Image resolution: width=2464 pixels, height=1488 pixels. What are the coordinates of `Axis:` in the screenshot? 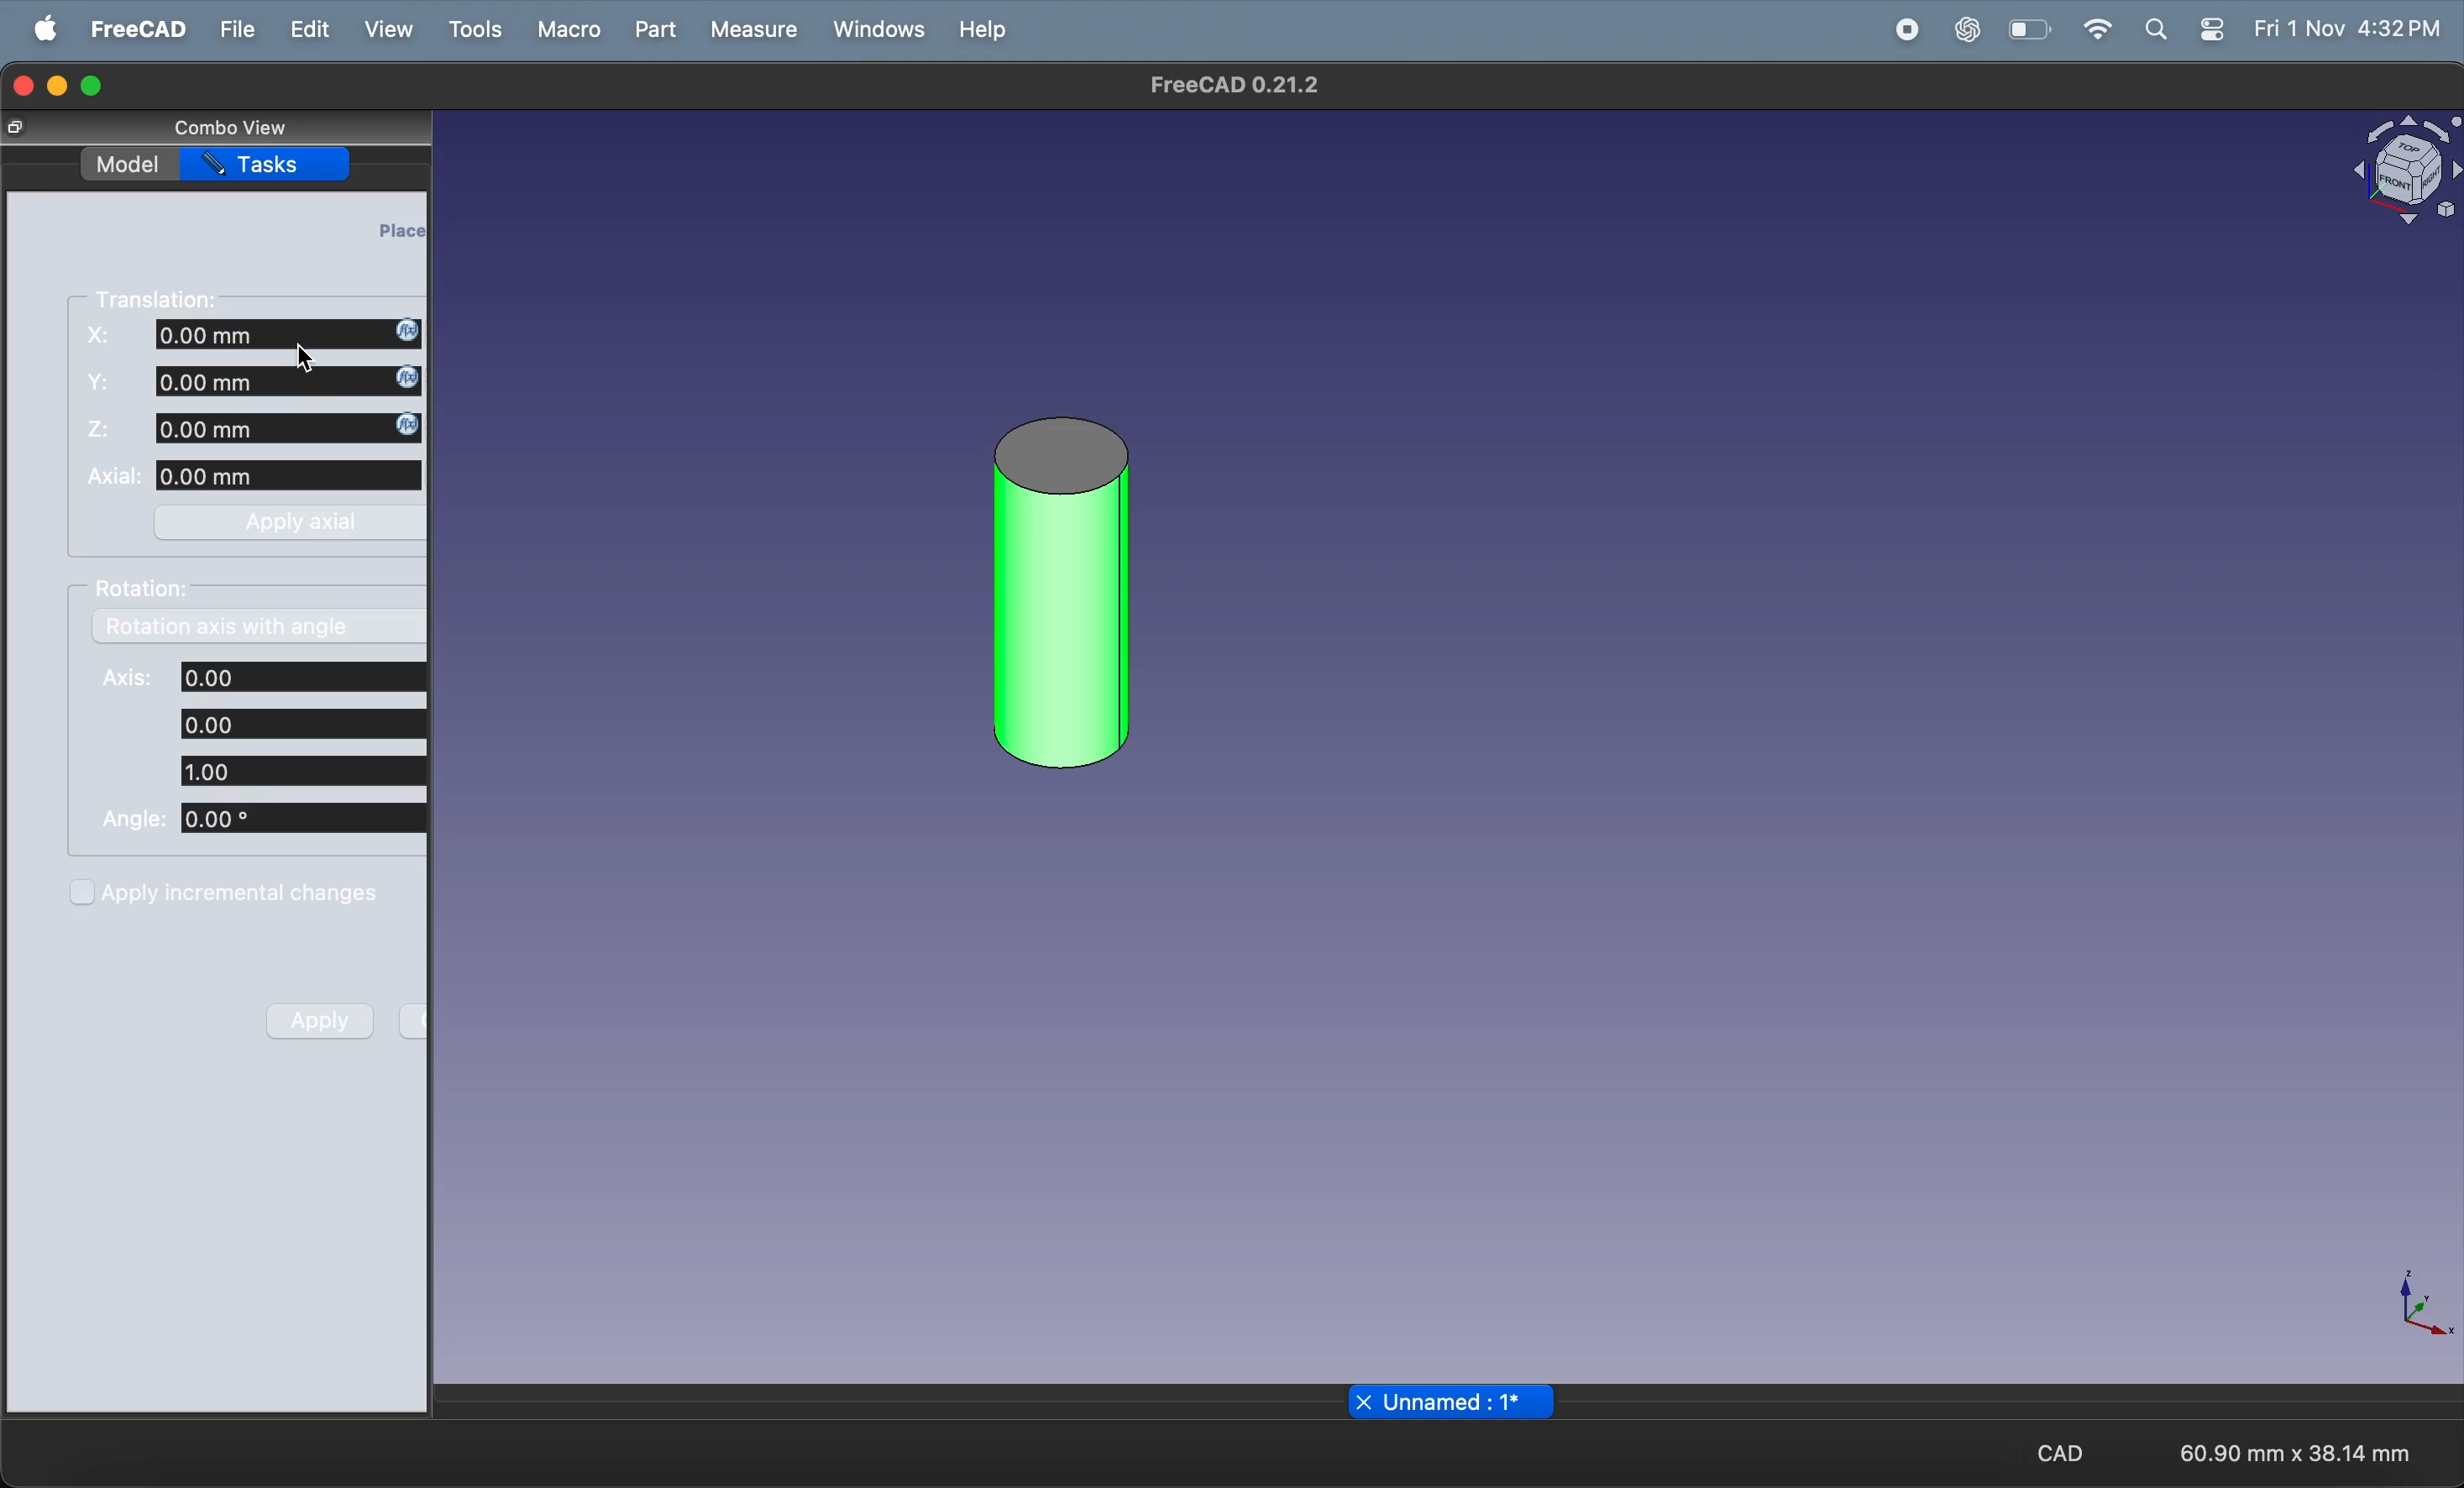 It's located at (122, 679).